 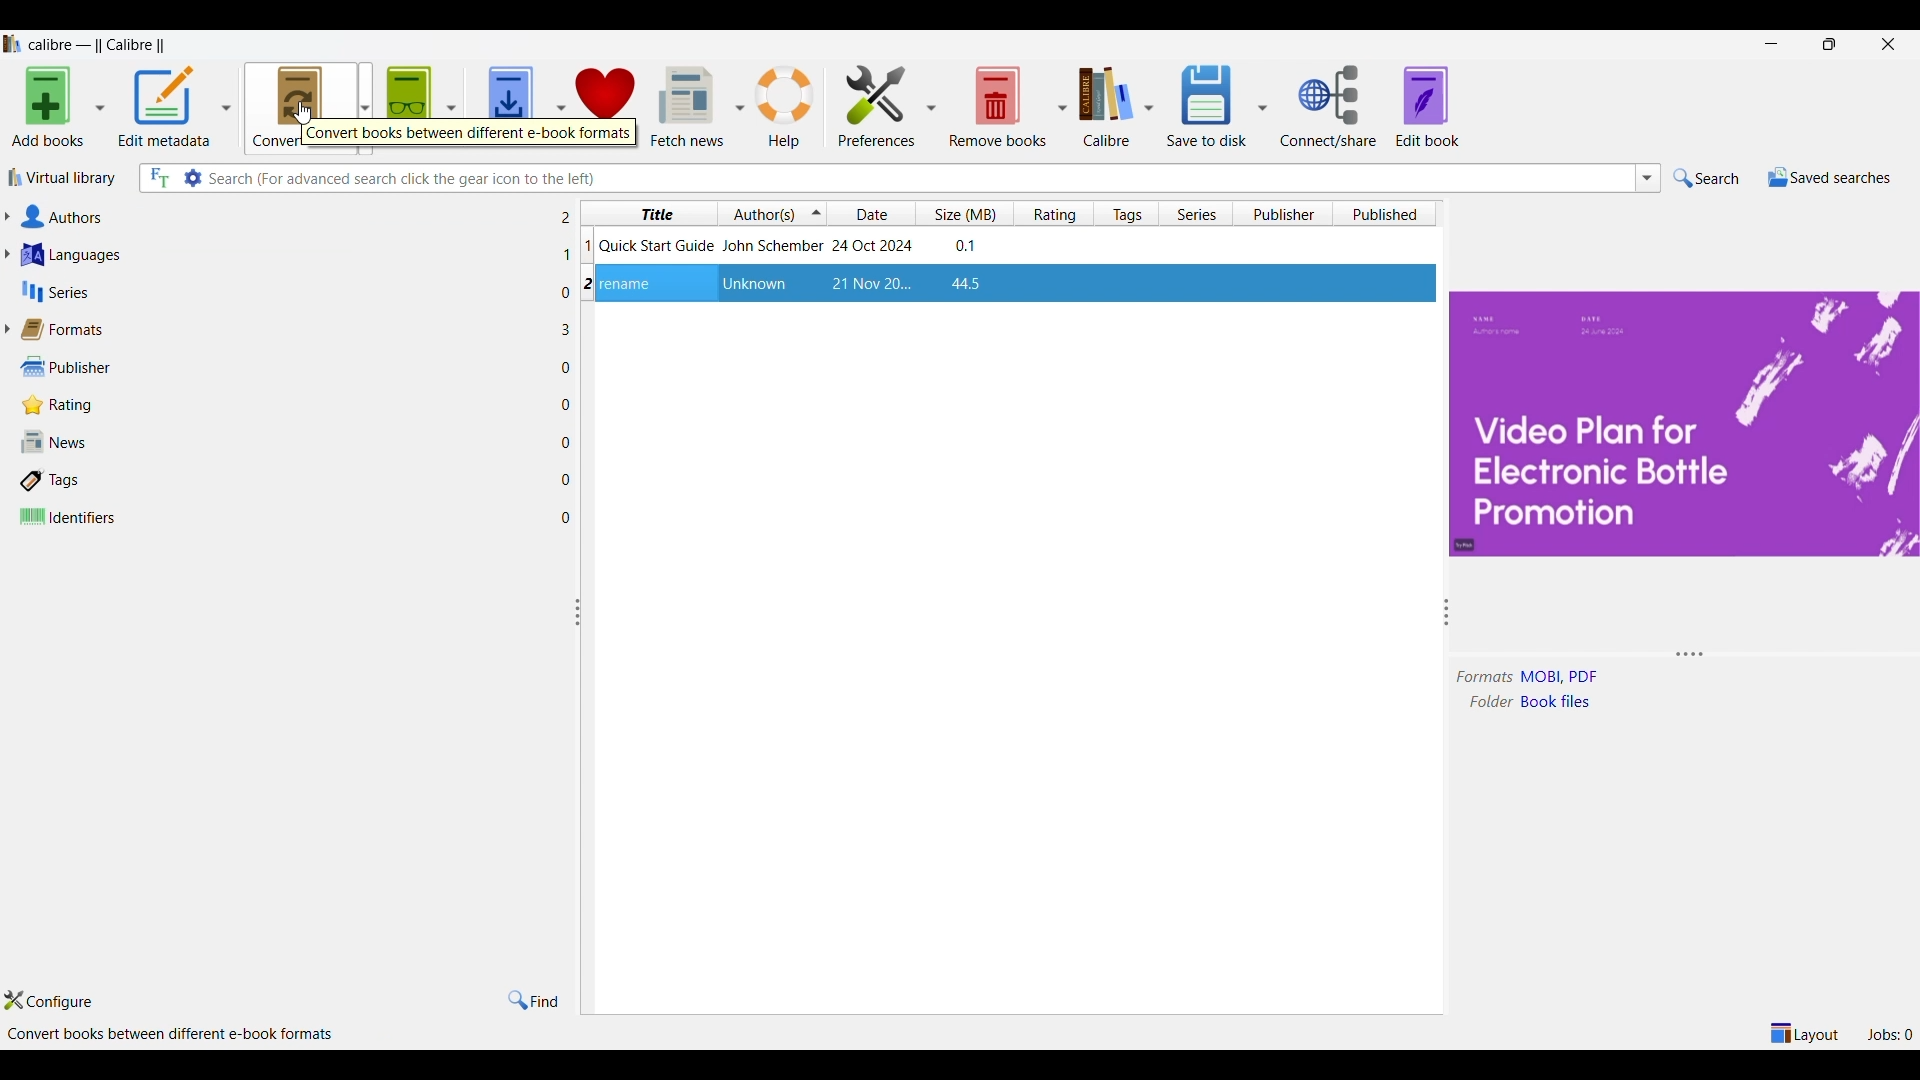 I want to click on Remove book options, so click(x=1061, y=108).